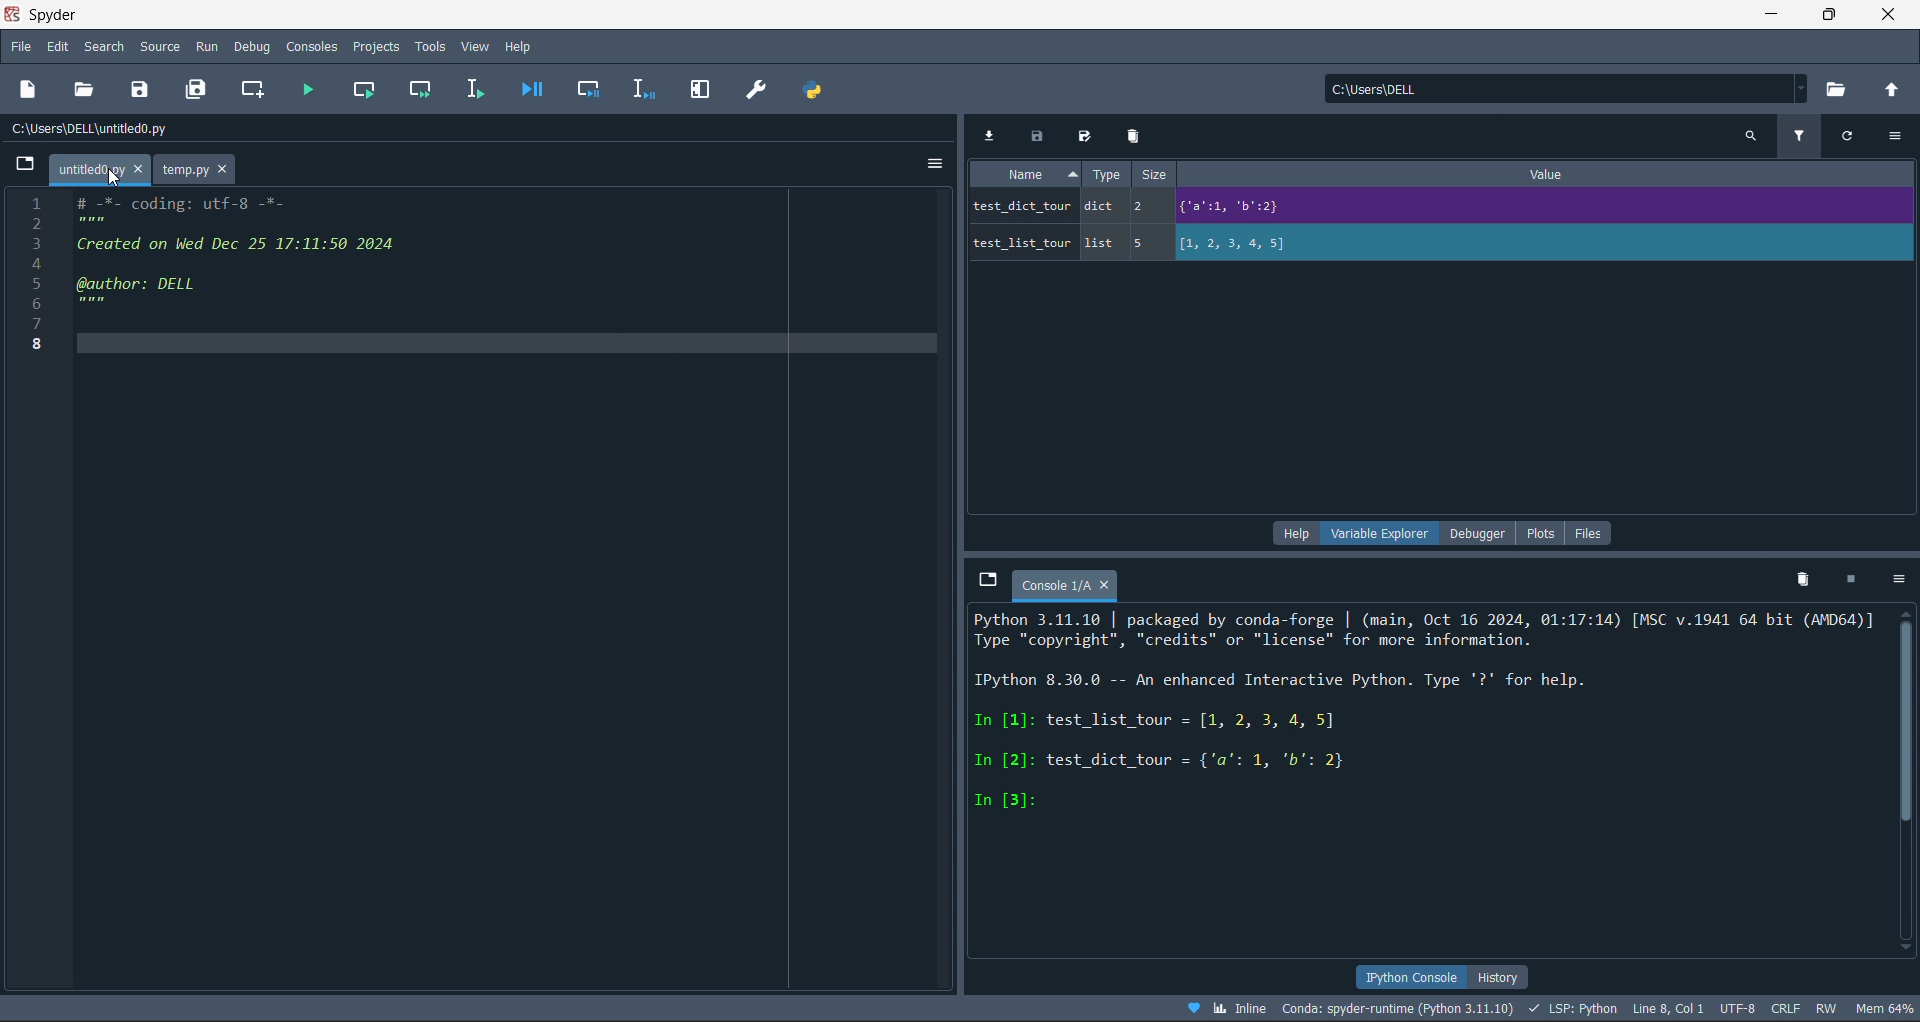 The width and height of the screenshot is (1920, 1022). Describe the element at coordinates (431, 46) in the screenshot. I see `tools` at that location.